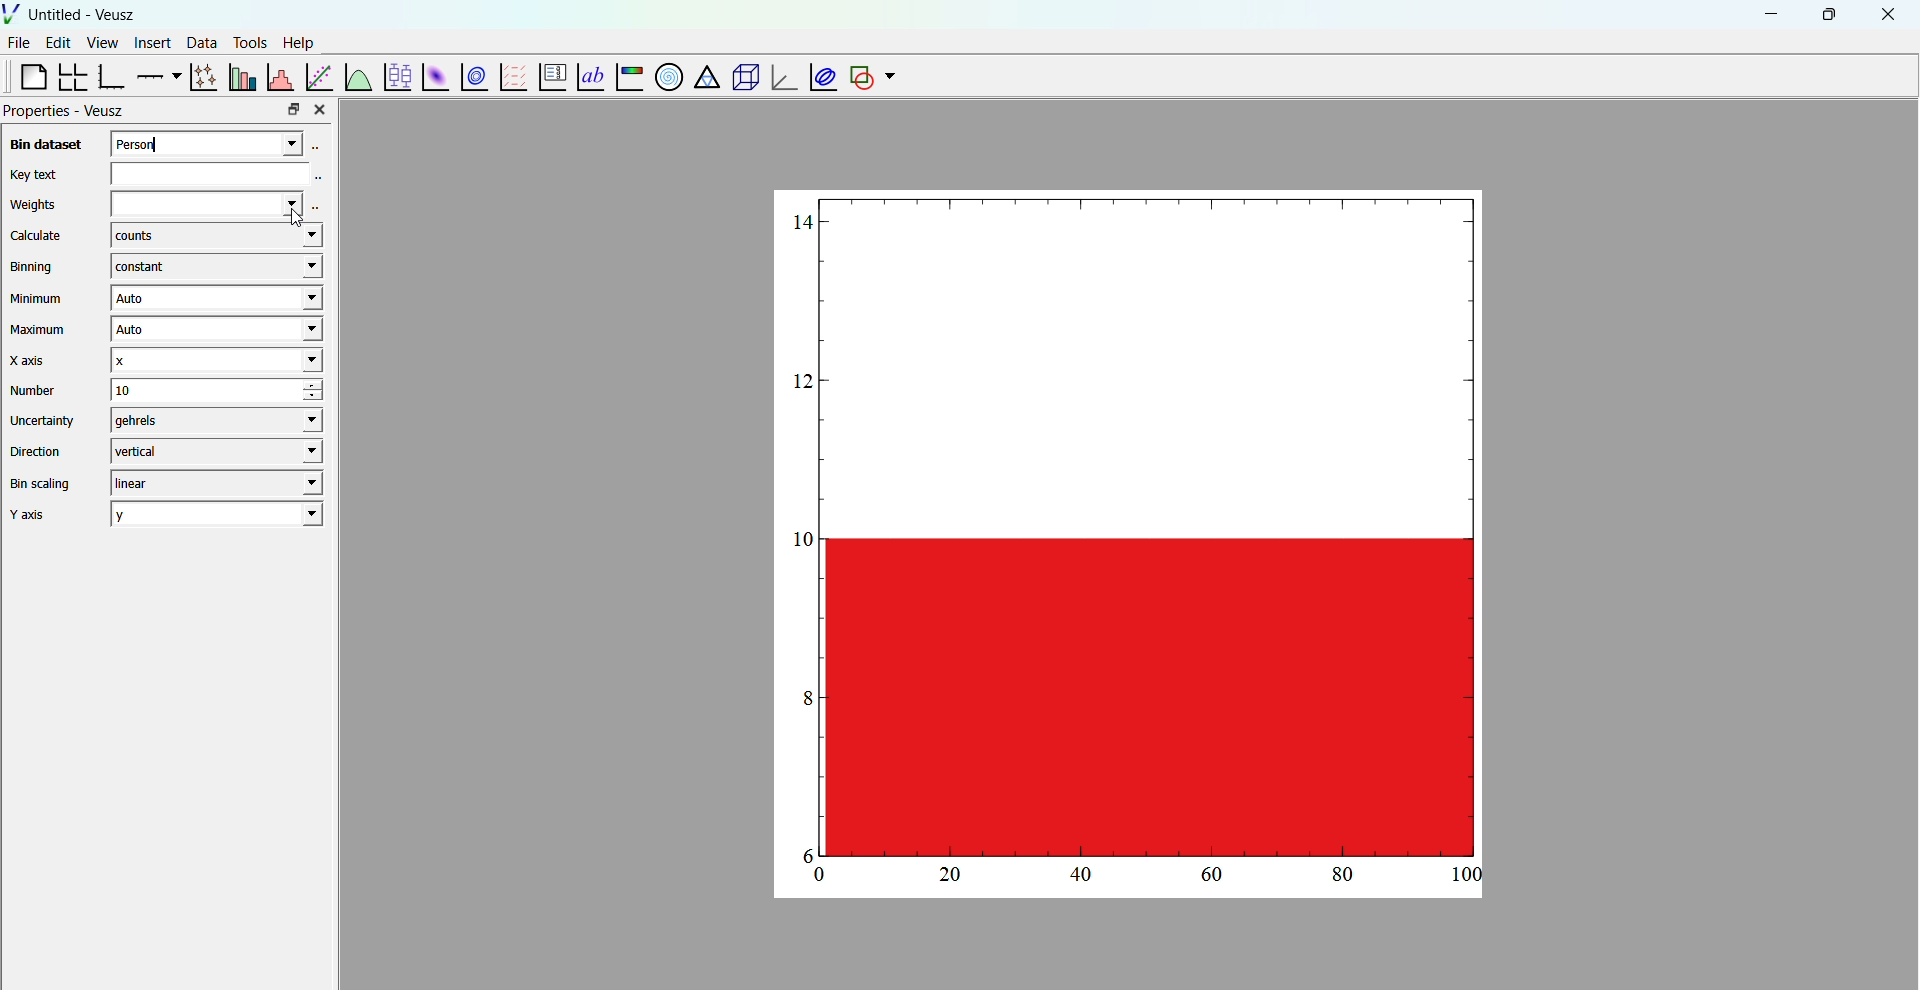 This screenshot has height=990, width=1920. Describe the element at coordinates (705, 79) in the screenshot. I see `ternary graph` at that location.